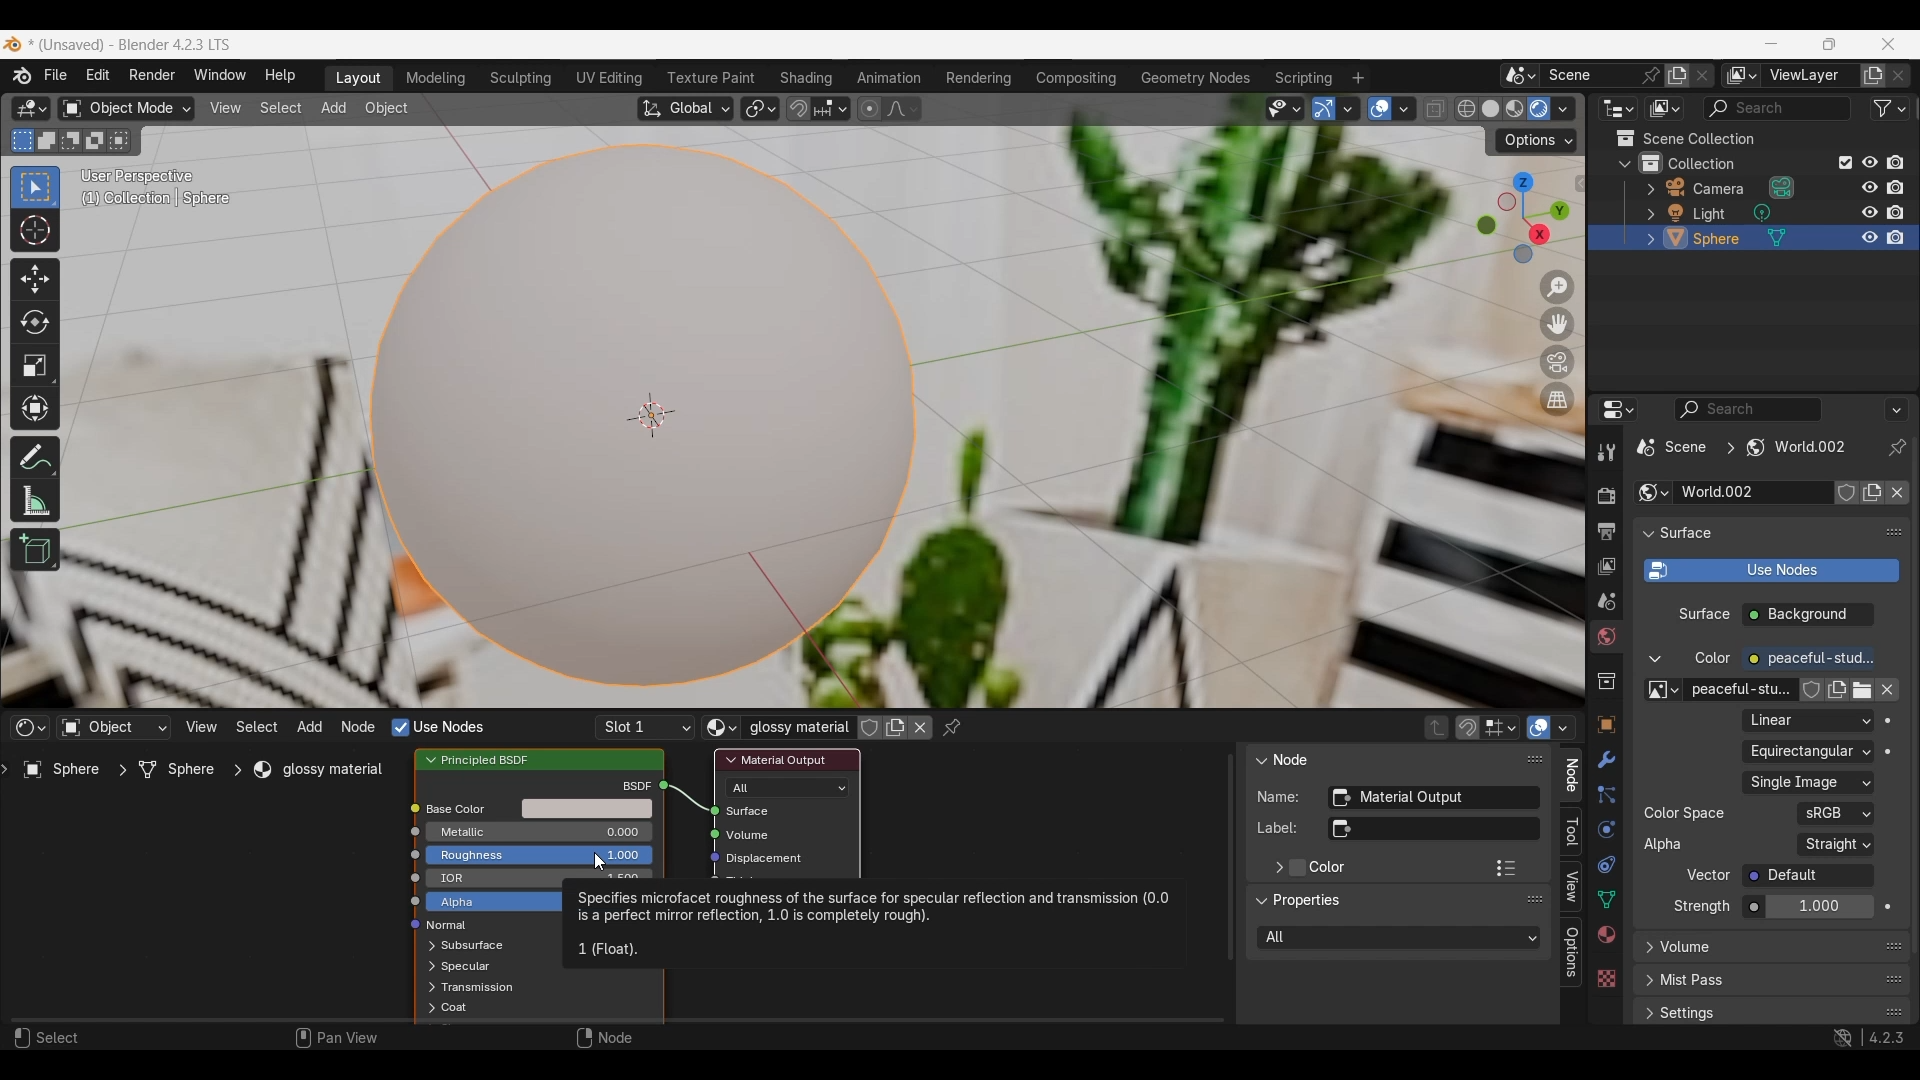  What do you see at coordinates (1836, 844) in the screenshot?
I see `Representation of alpha in the image` at bounding box center [1836, 844].